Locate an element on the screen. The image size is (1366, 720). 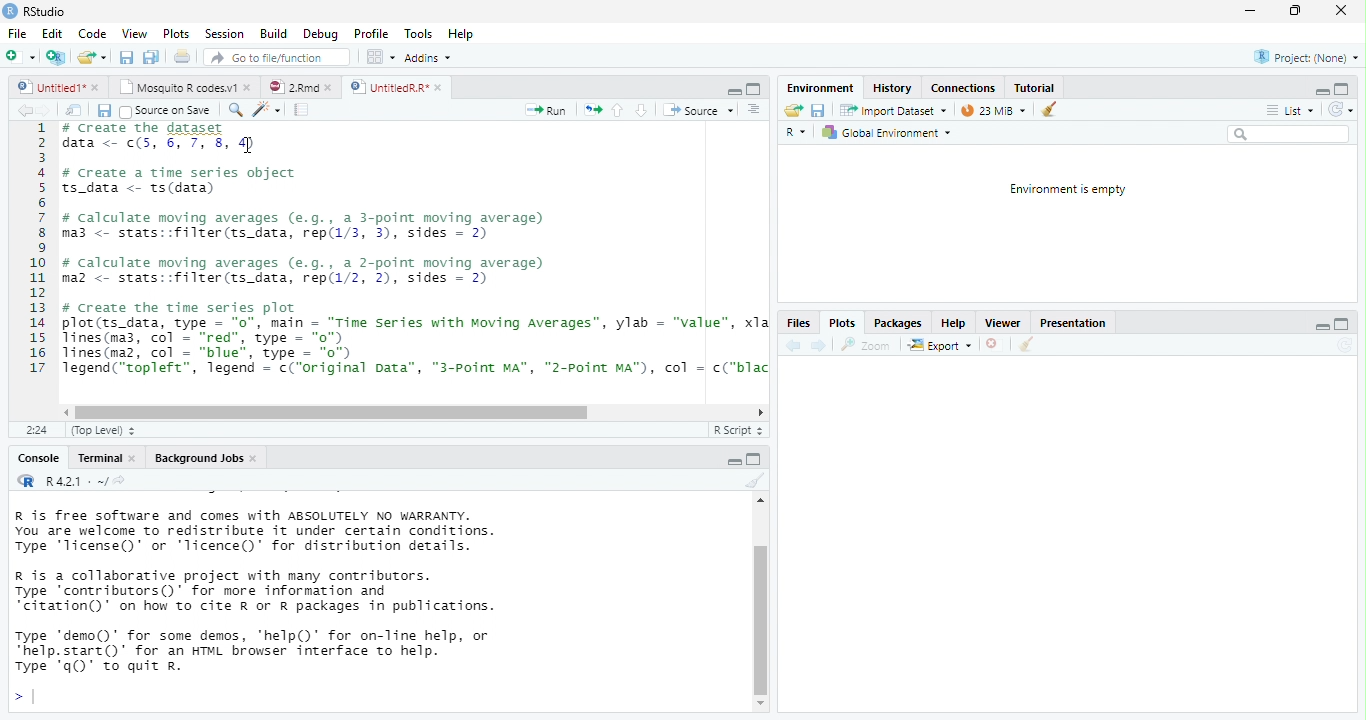
close is located at coordinates (332, 88).